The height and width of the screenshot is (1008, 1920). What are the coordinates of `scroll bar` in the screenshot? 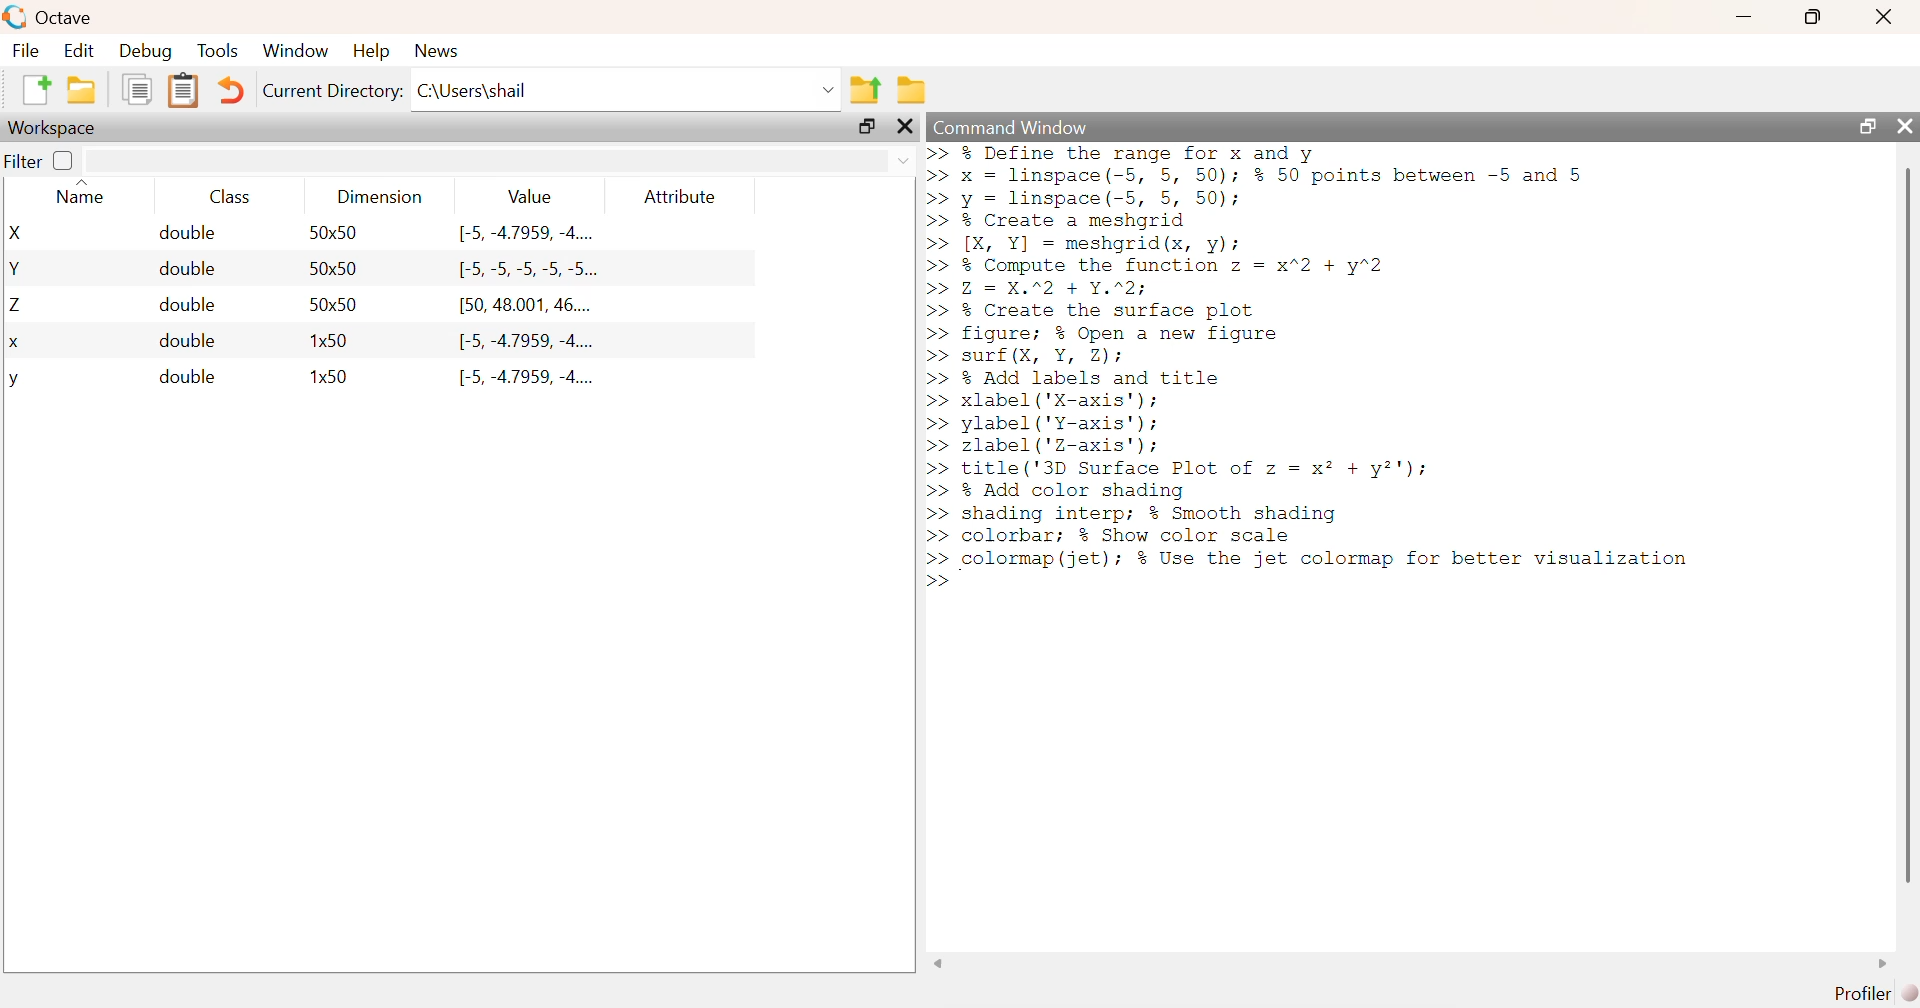 It's located at (1907, 524).